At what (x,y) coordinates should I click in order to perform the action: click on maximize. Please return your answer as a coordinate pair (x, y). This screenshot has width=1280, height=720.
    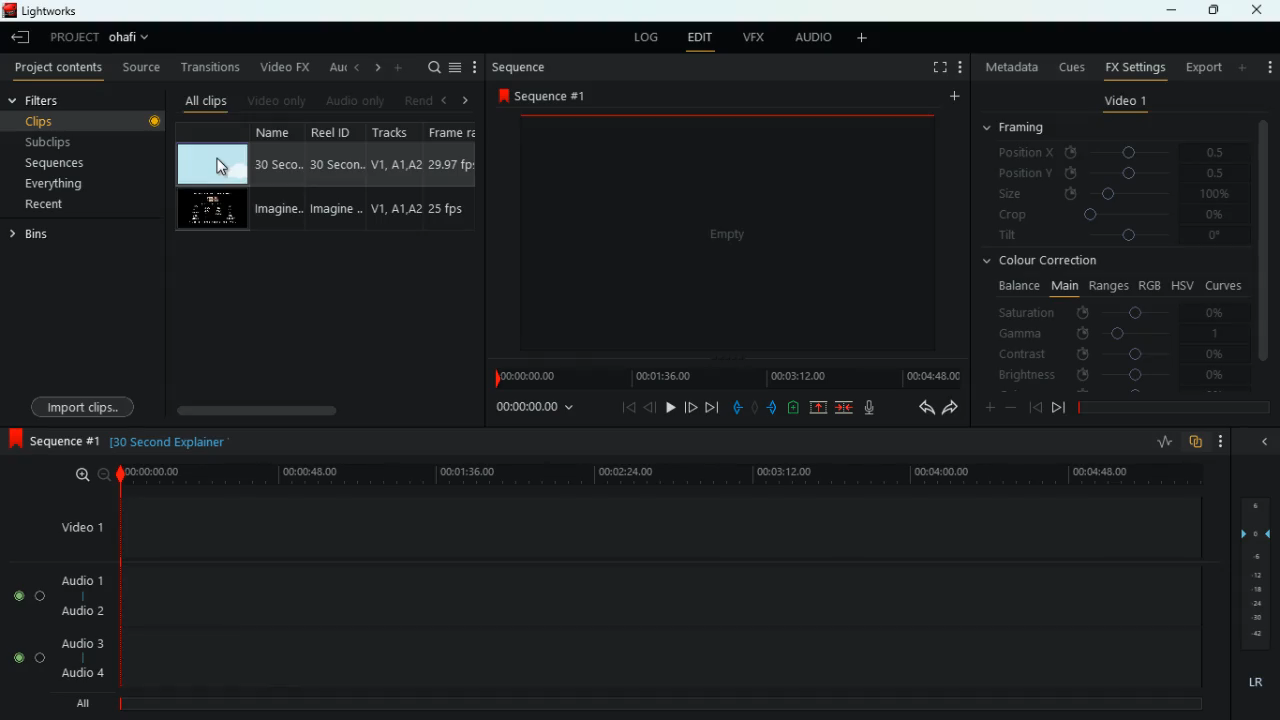
    Looking at the image, I should click on (1212, 10).